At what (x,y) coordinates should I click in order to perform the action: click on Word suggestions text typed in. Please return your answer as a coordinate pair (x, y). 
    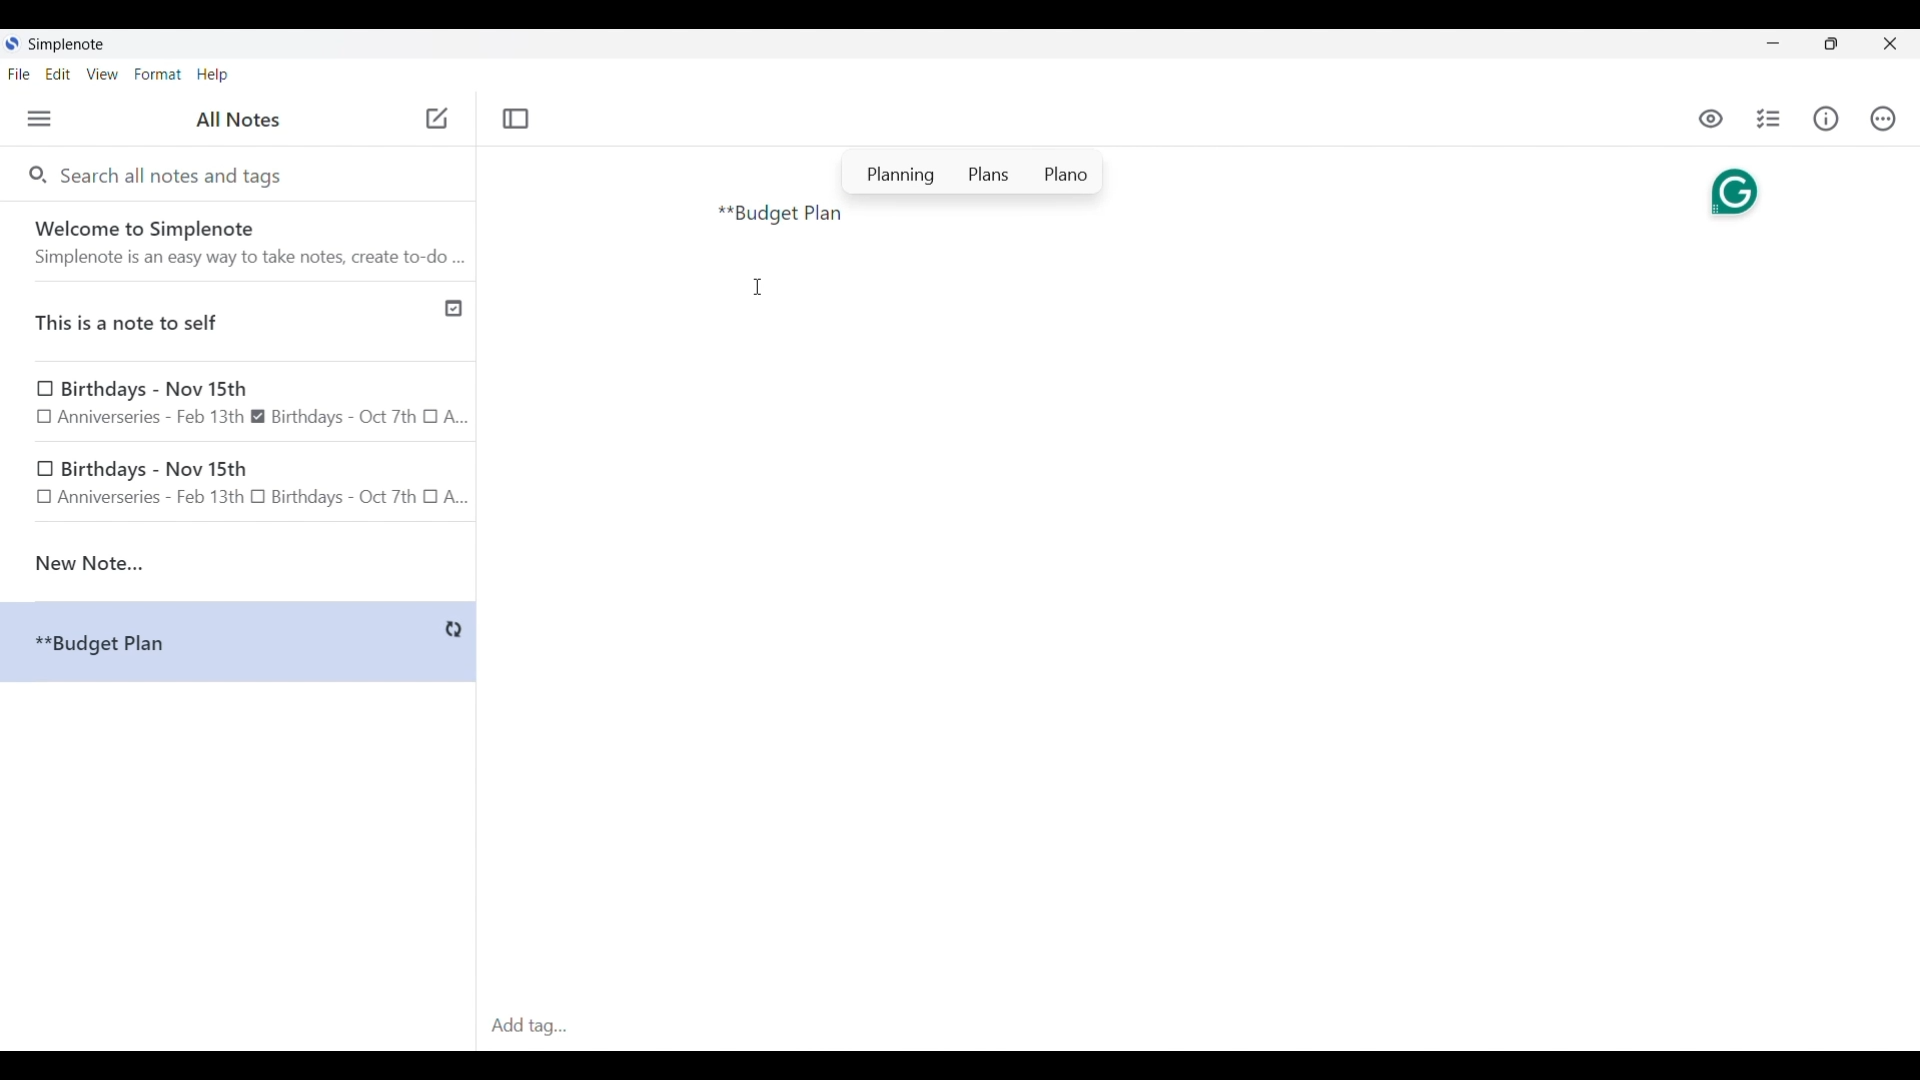
    Looking at the image, I should click on (973, 172).